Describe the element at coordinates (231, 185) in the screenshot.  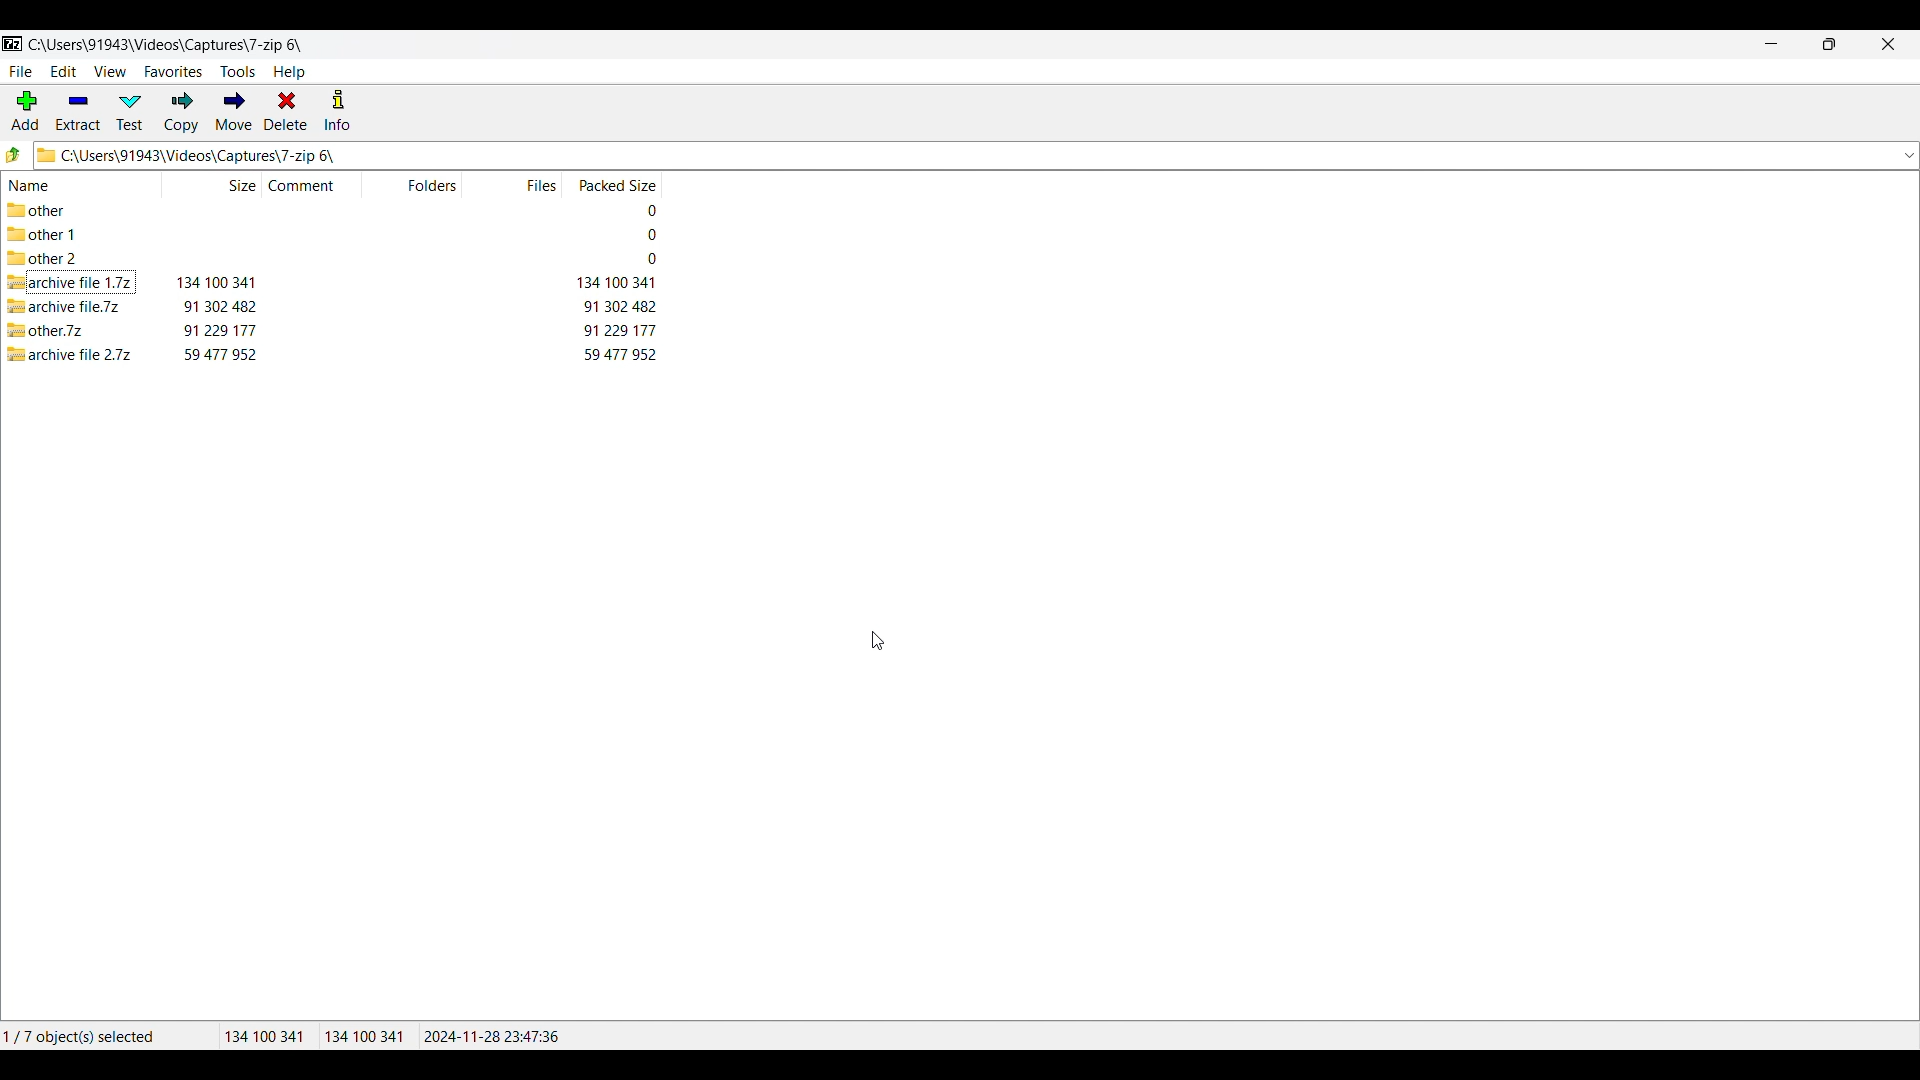
I see `Size column` at that location.